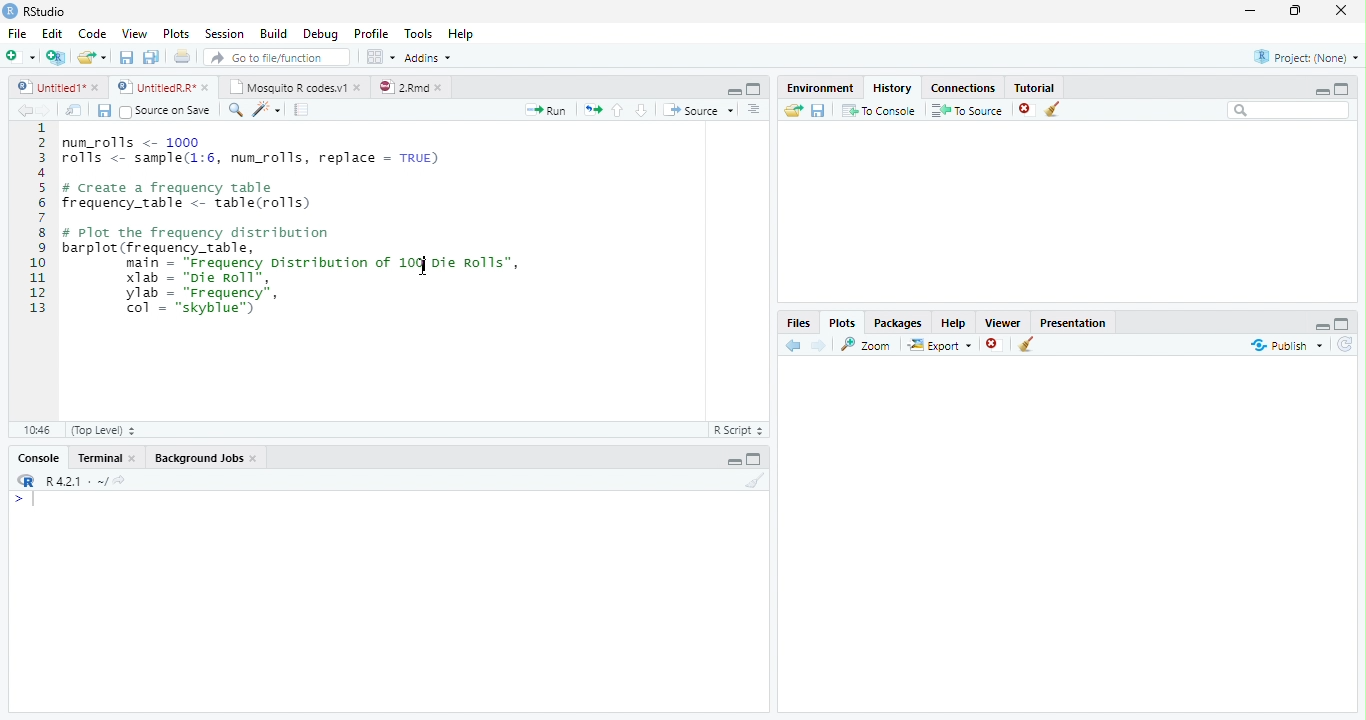 This screenshot has width=1366, height=720. What do you see at coordinates (1284, 346) in the screenshot?
I see `Publish` at bounding box center [1284, 346].